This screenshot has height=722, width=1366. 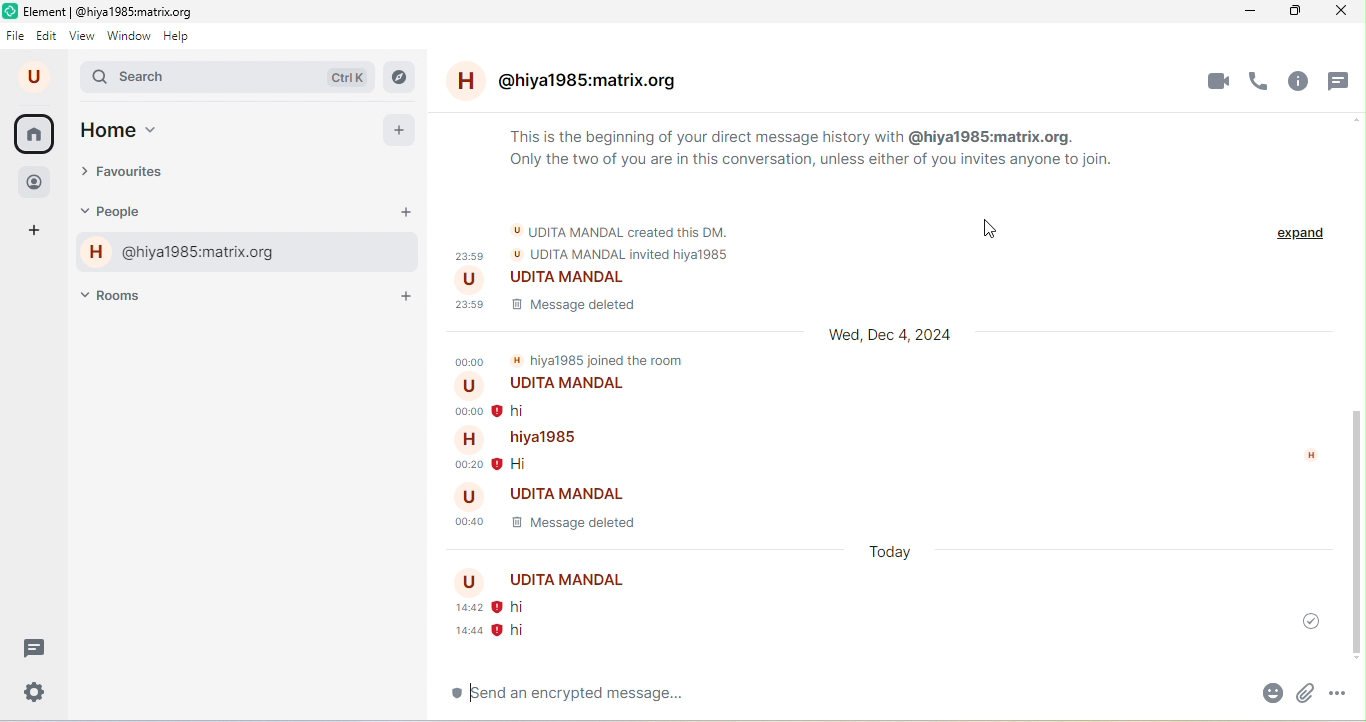 What do you see at coordinates (34, 134) in the screenshot?
I see `home` at bounding box center [34, 134].